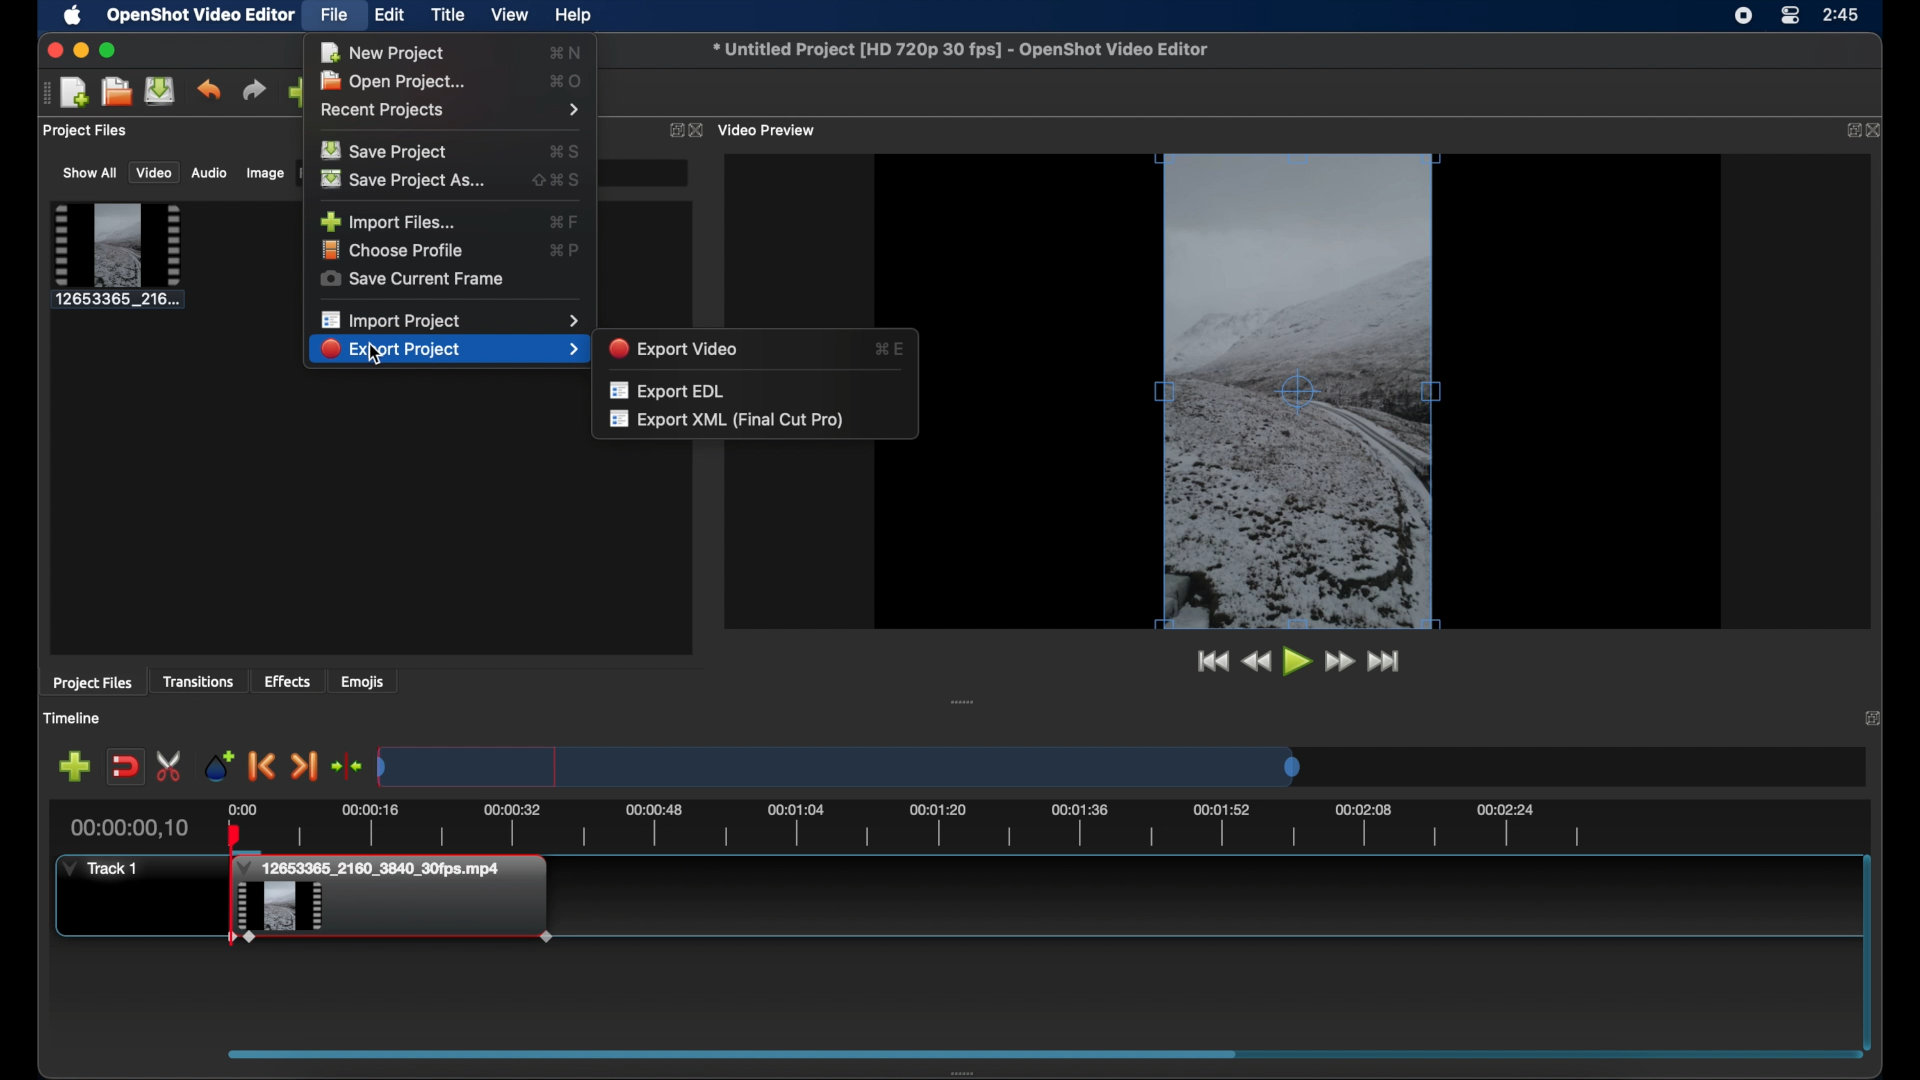  I want to click on import project menu, so click(449, 320).